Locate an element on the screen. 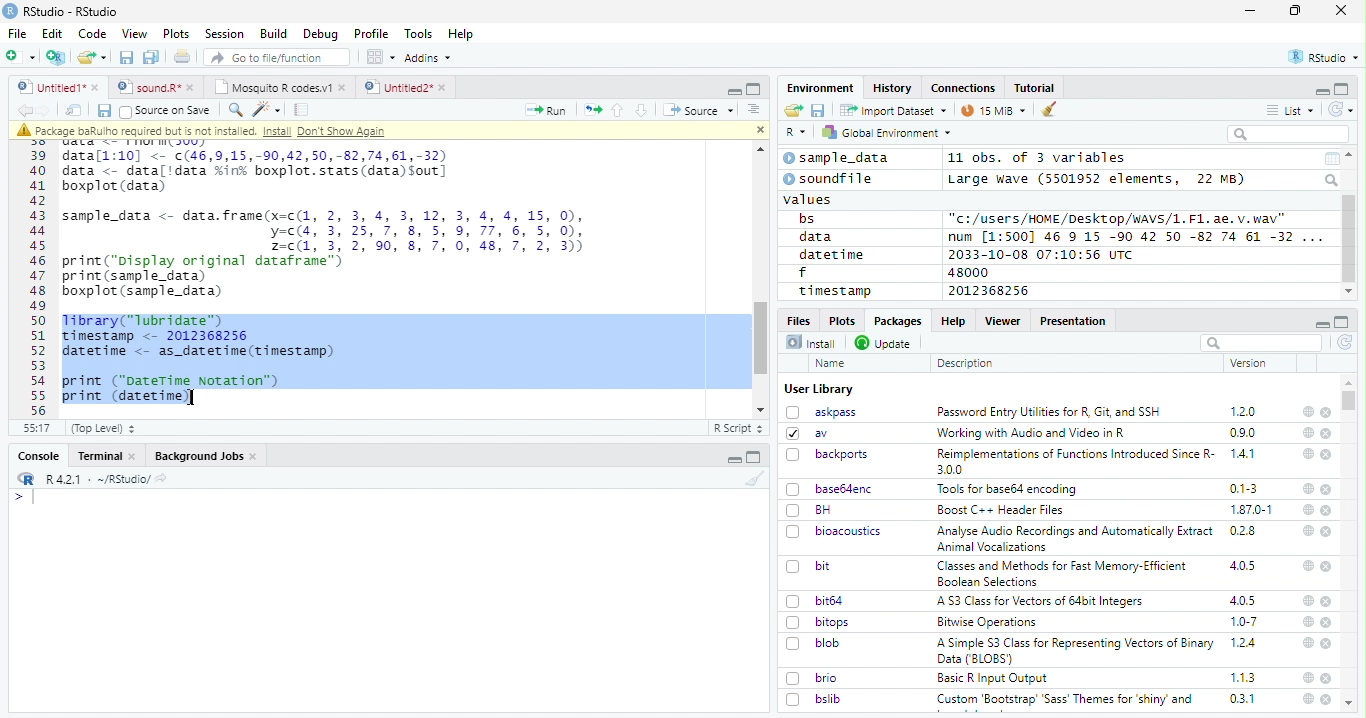  backports is located at coordinates (830, 455).